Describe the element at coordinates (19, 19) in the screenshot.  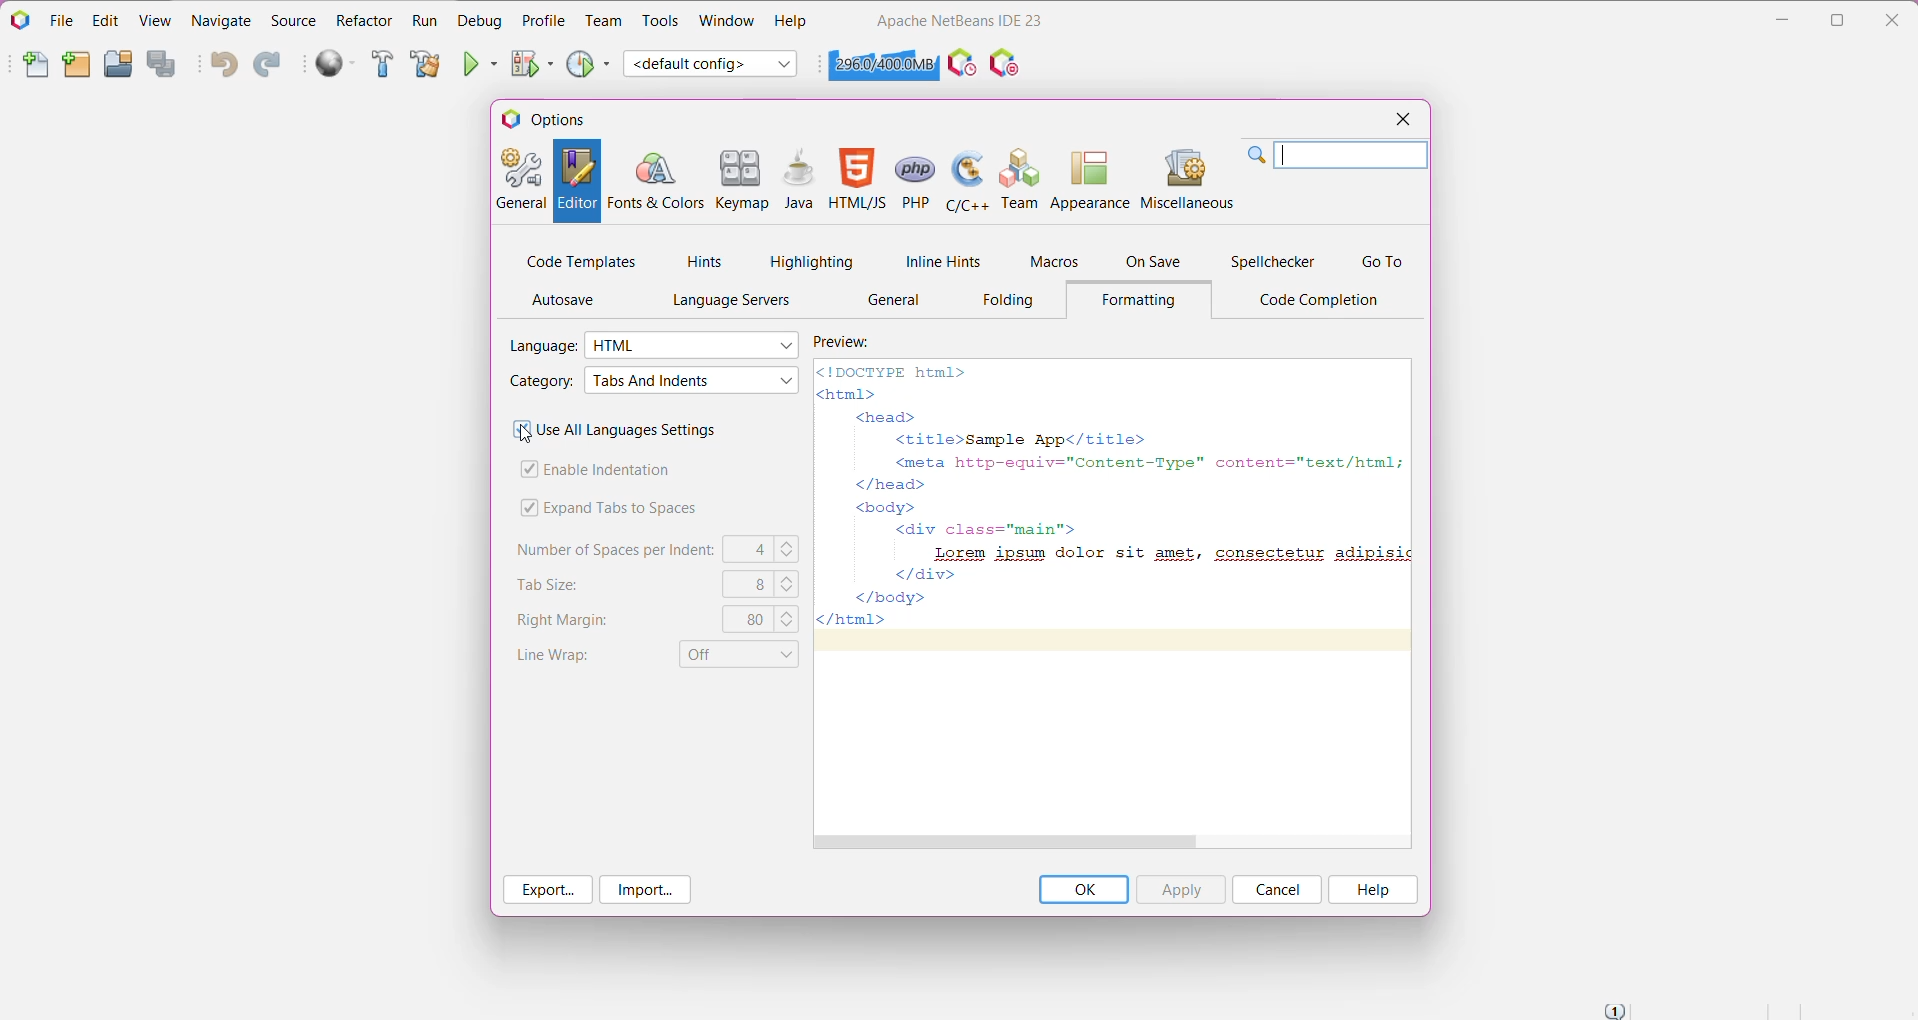
I see `Application Logo` at that location.